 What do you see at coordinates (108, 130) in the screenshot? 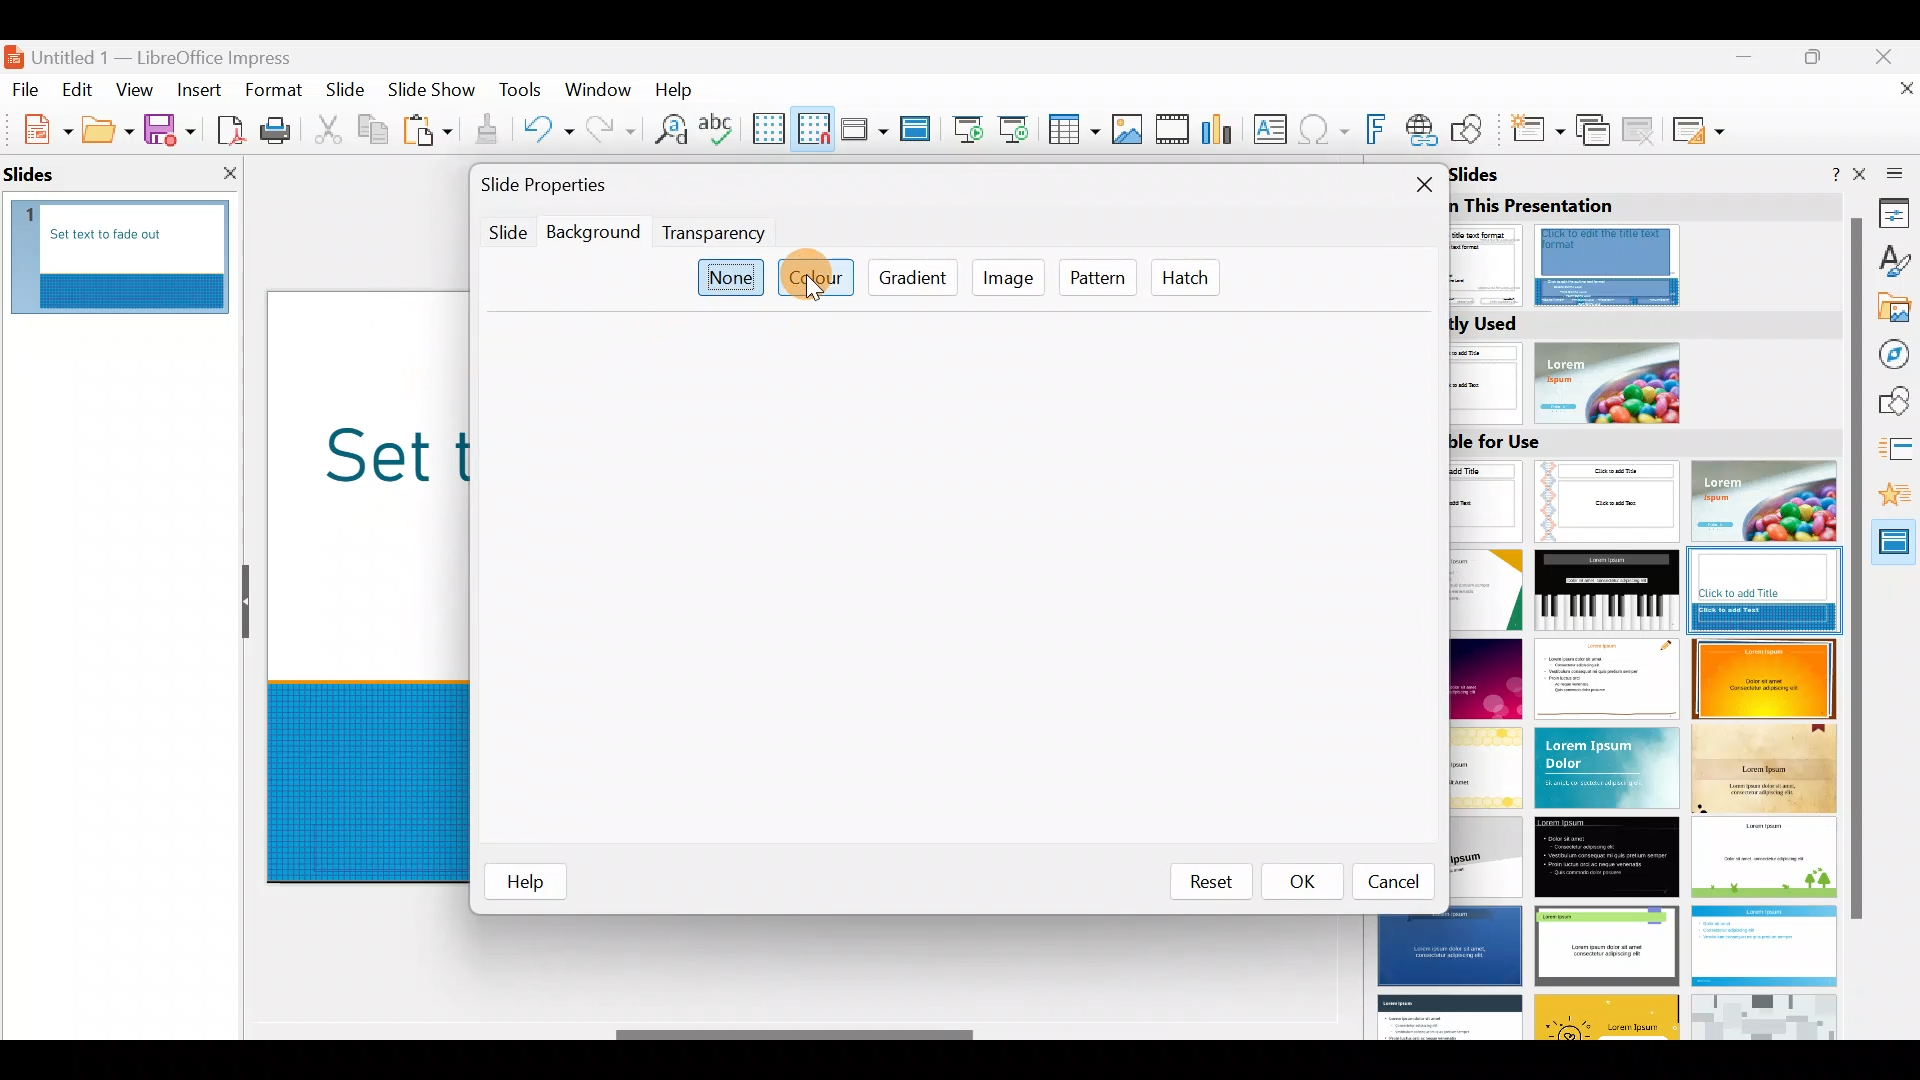
I see `Open` at bounding box center [108, 130].